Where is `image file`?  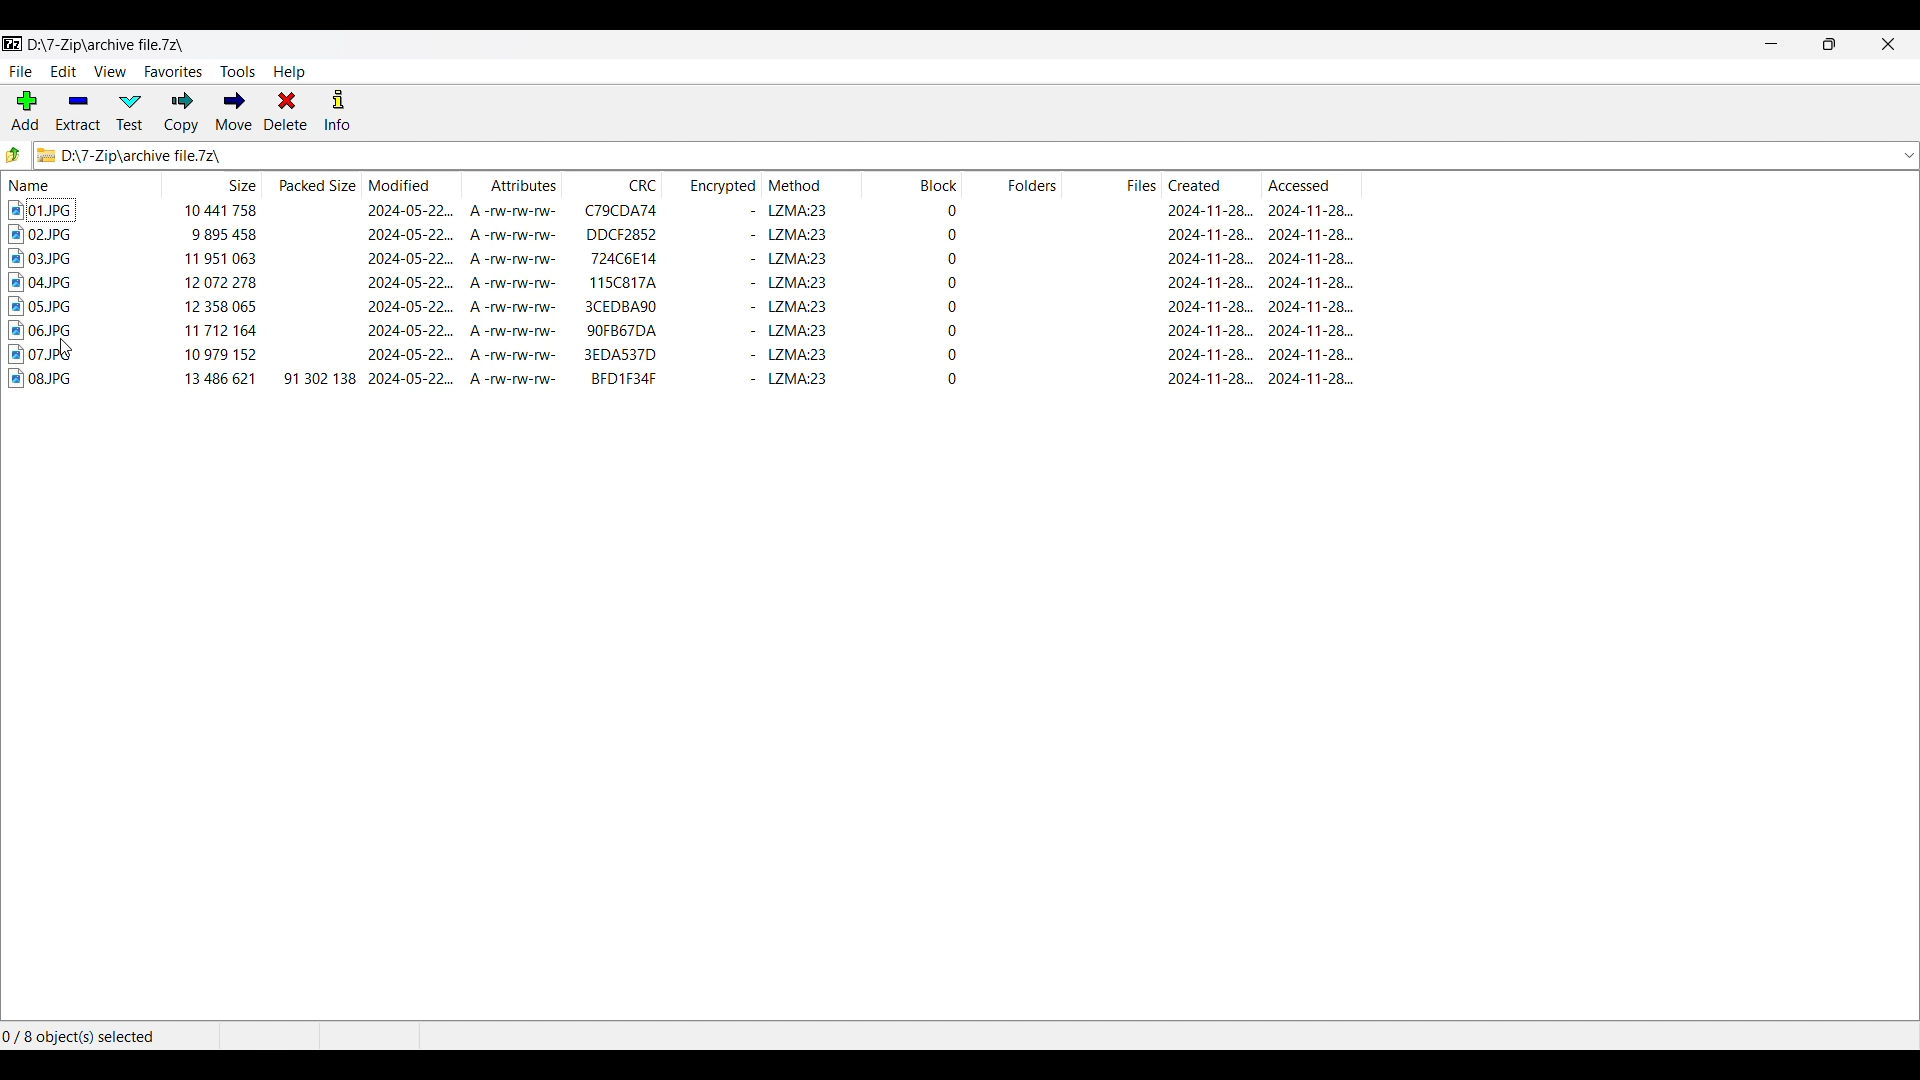 image file is located at coordinates (40, 307).